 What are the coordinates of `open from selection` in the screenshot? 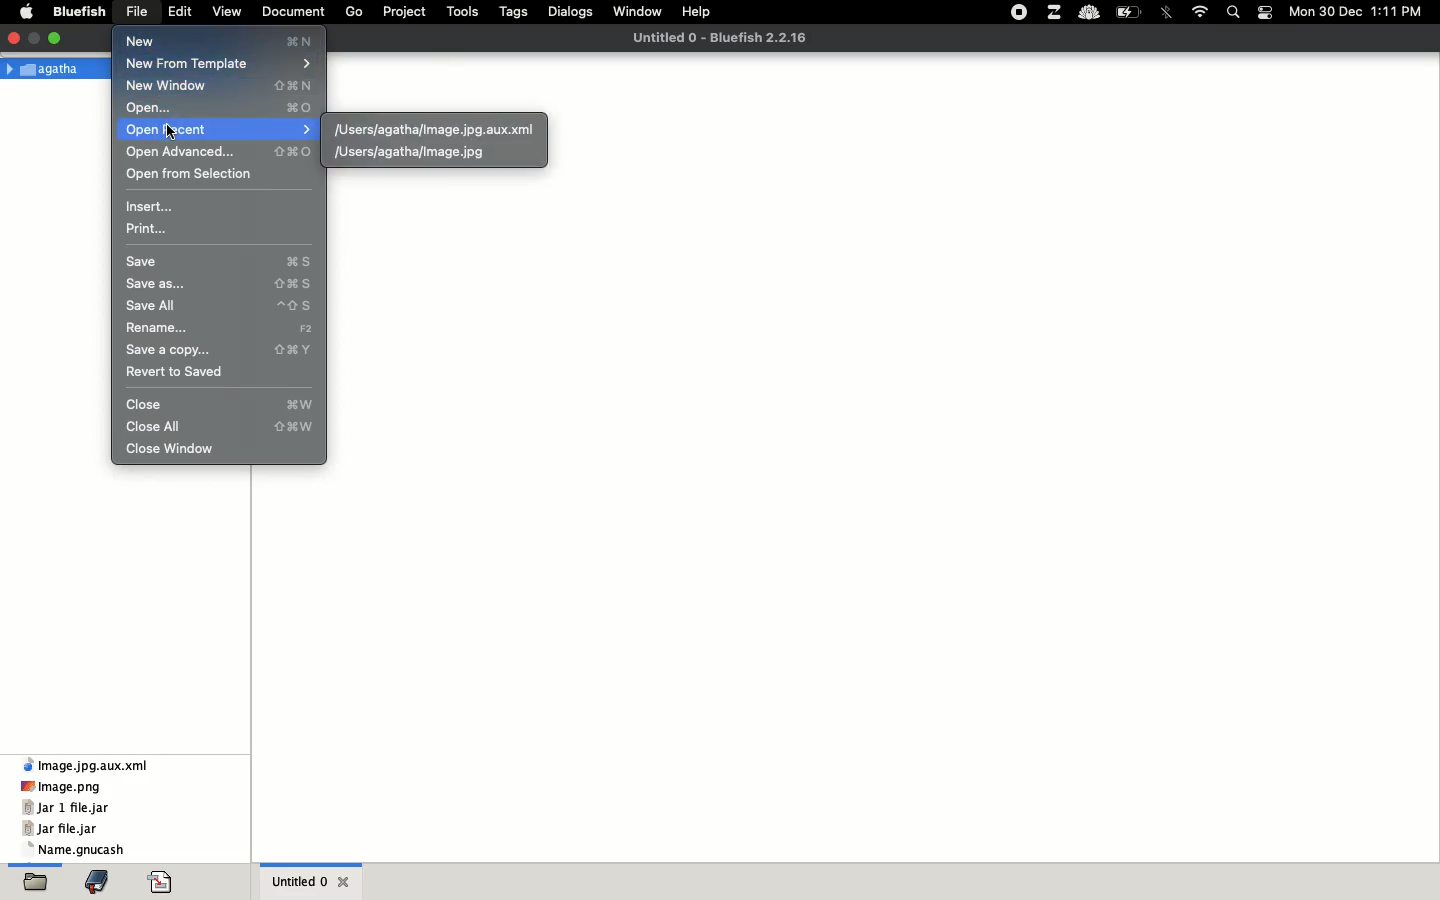 It's located at (187, 174).